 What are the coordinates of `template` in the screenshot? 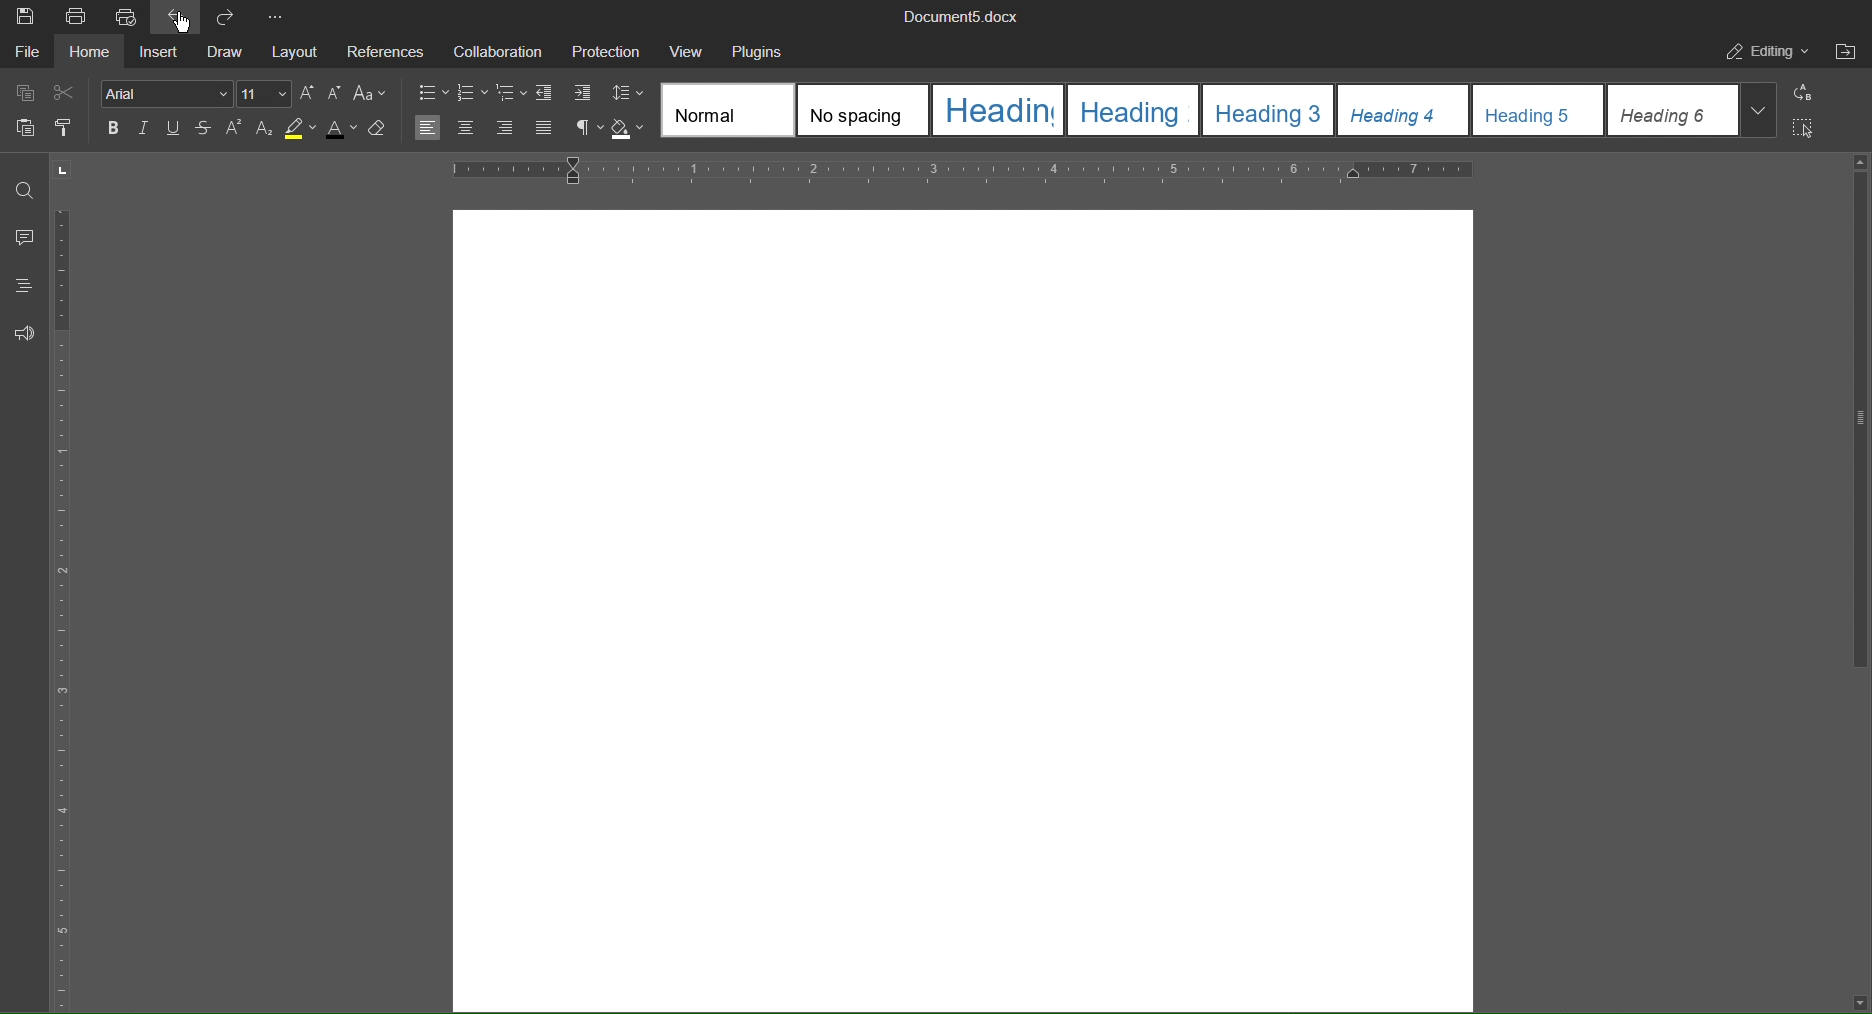 It's located at (998, 110).